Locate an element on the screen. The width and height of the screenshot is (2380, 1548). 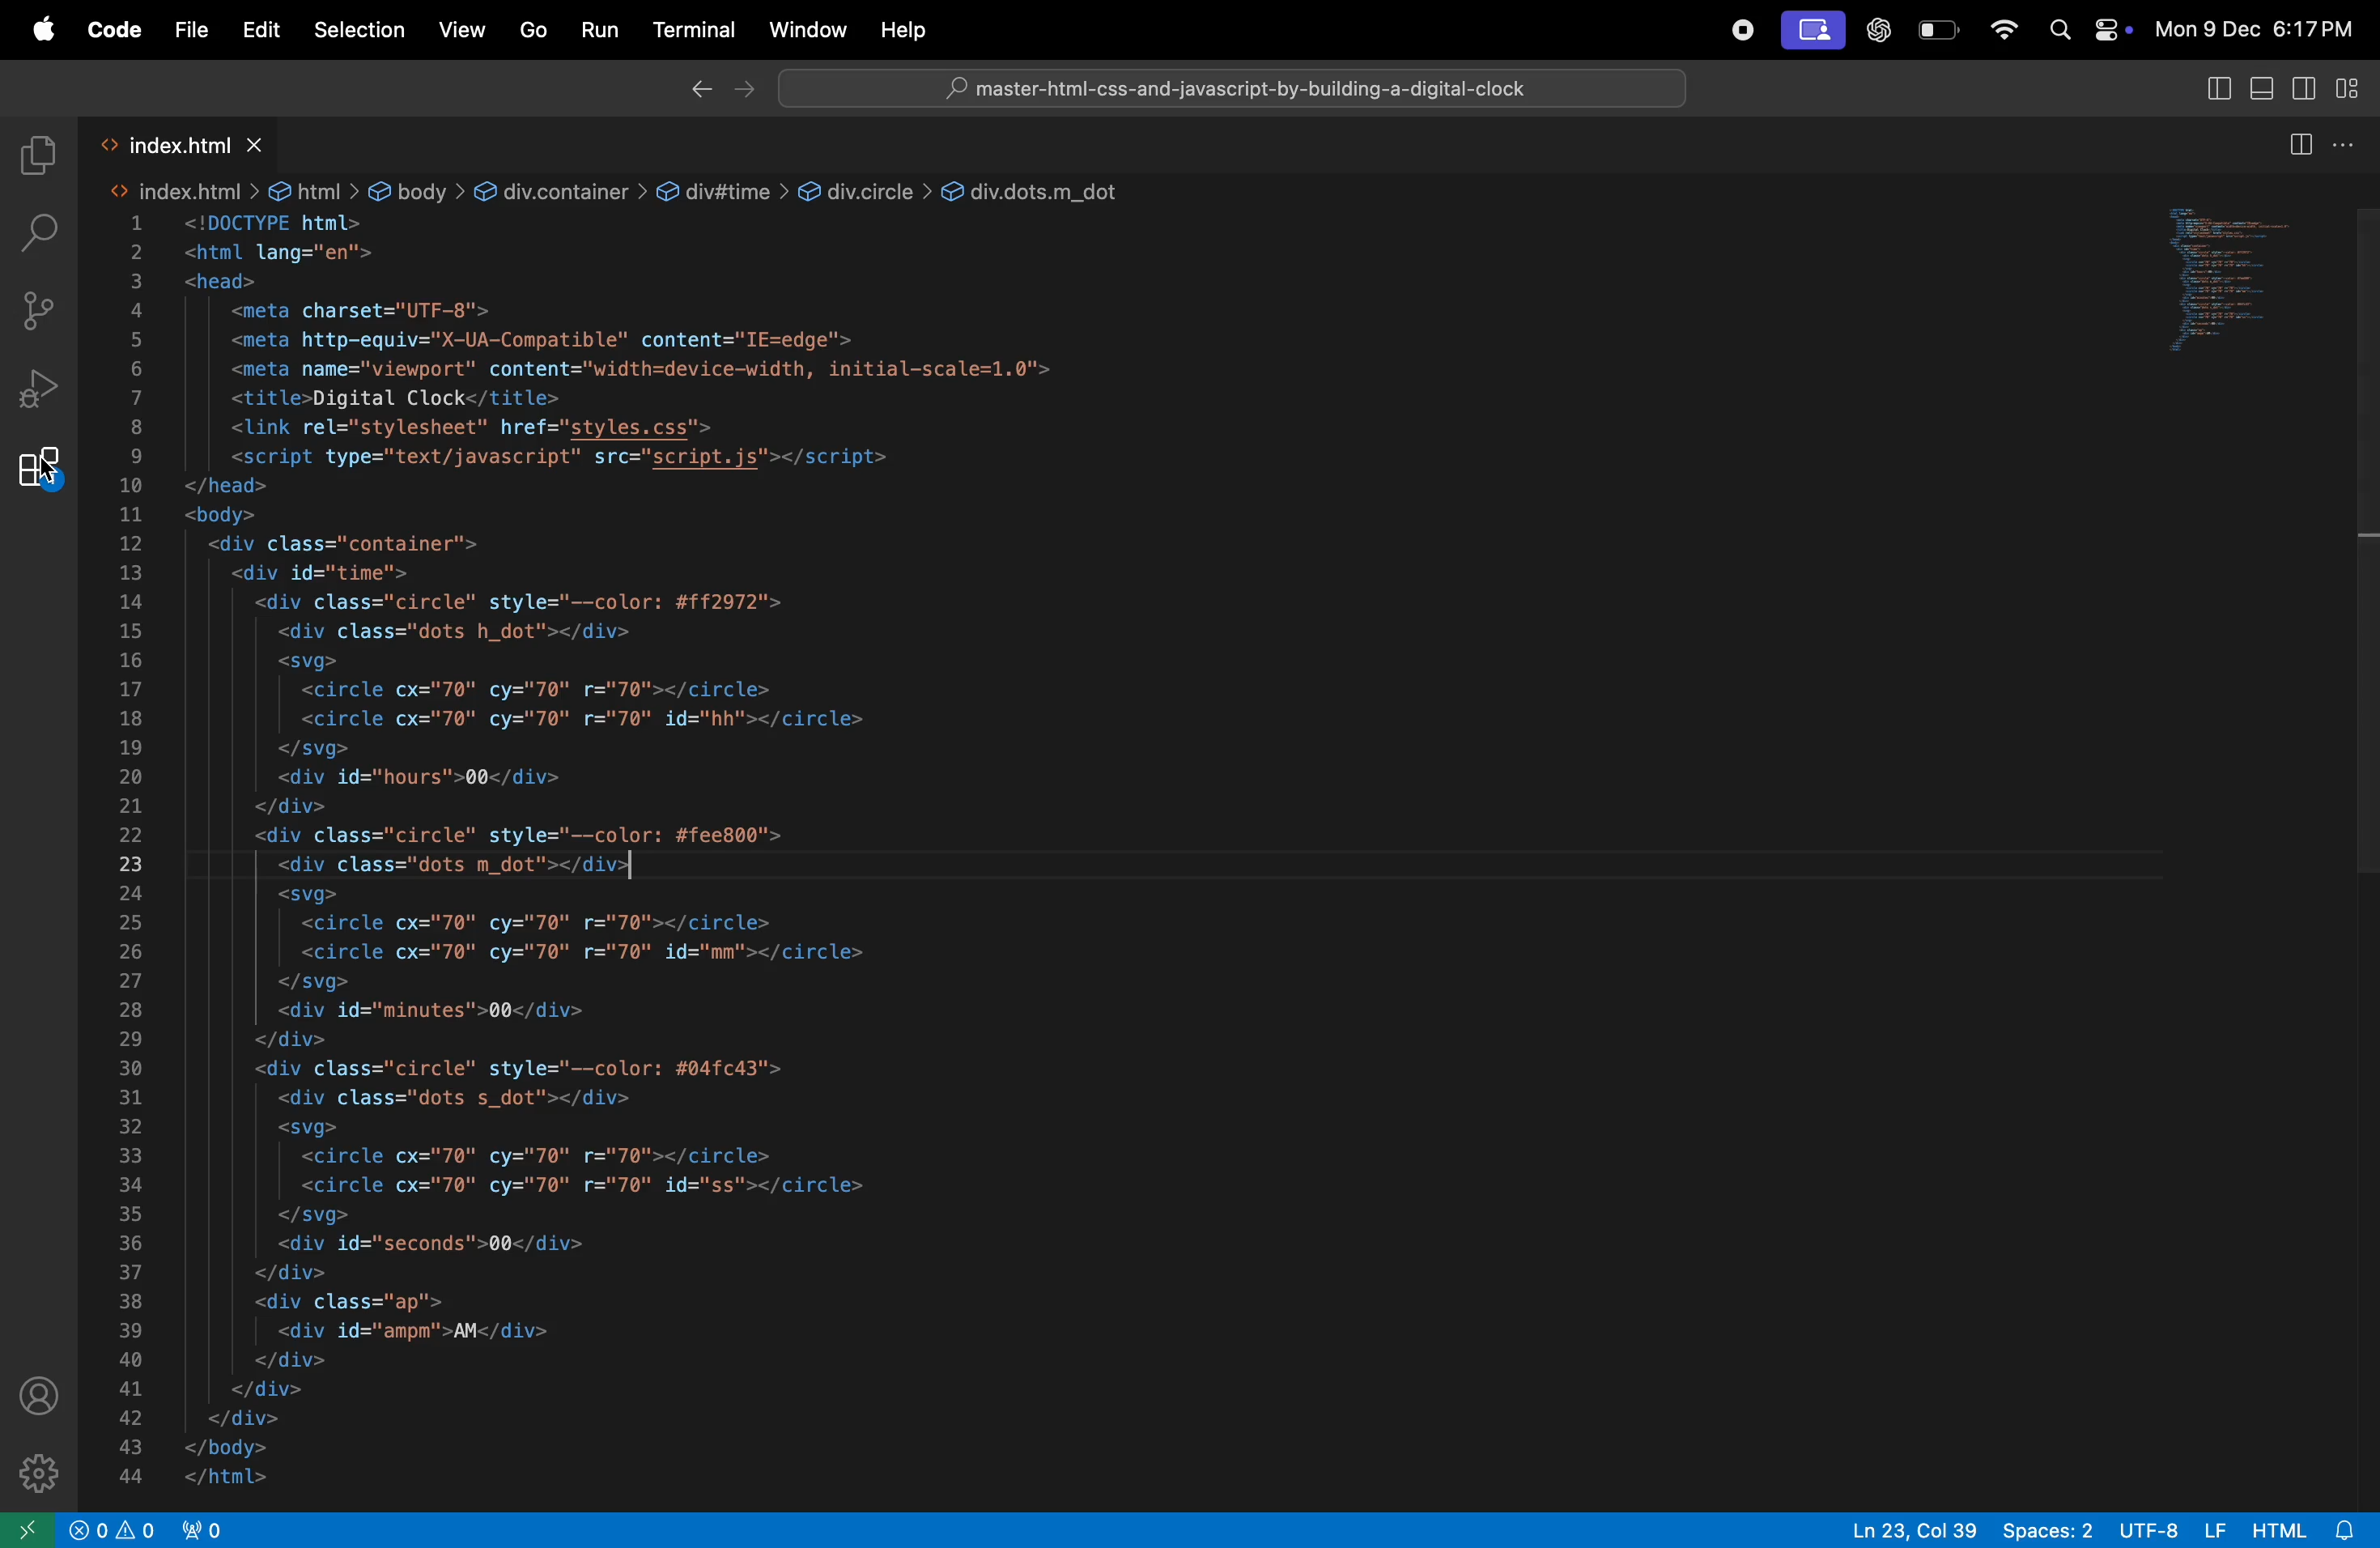
file is located at coordinates (188, 25).